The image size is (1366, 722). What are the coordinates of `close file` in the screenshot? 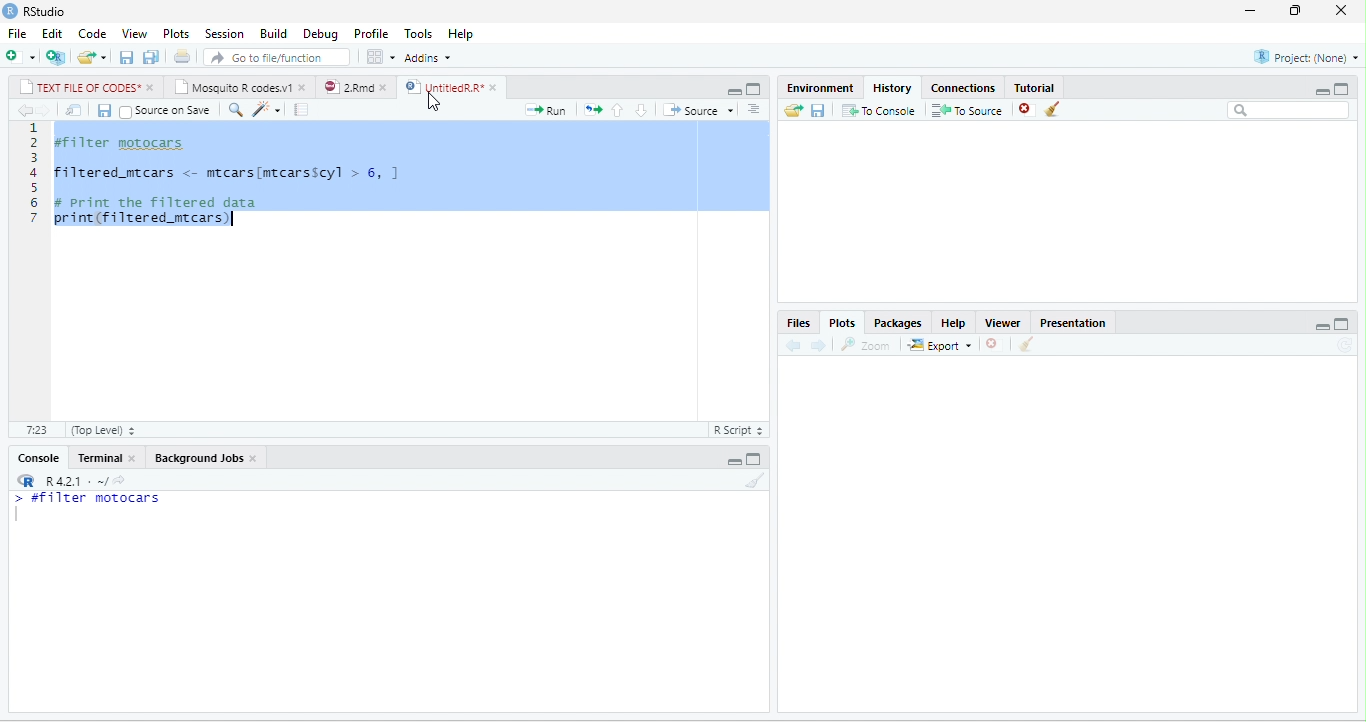 It's located at (1028, 110).